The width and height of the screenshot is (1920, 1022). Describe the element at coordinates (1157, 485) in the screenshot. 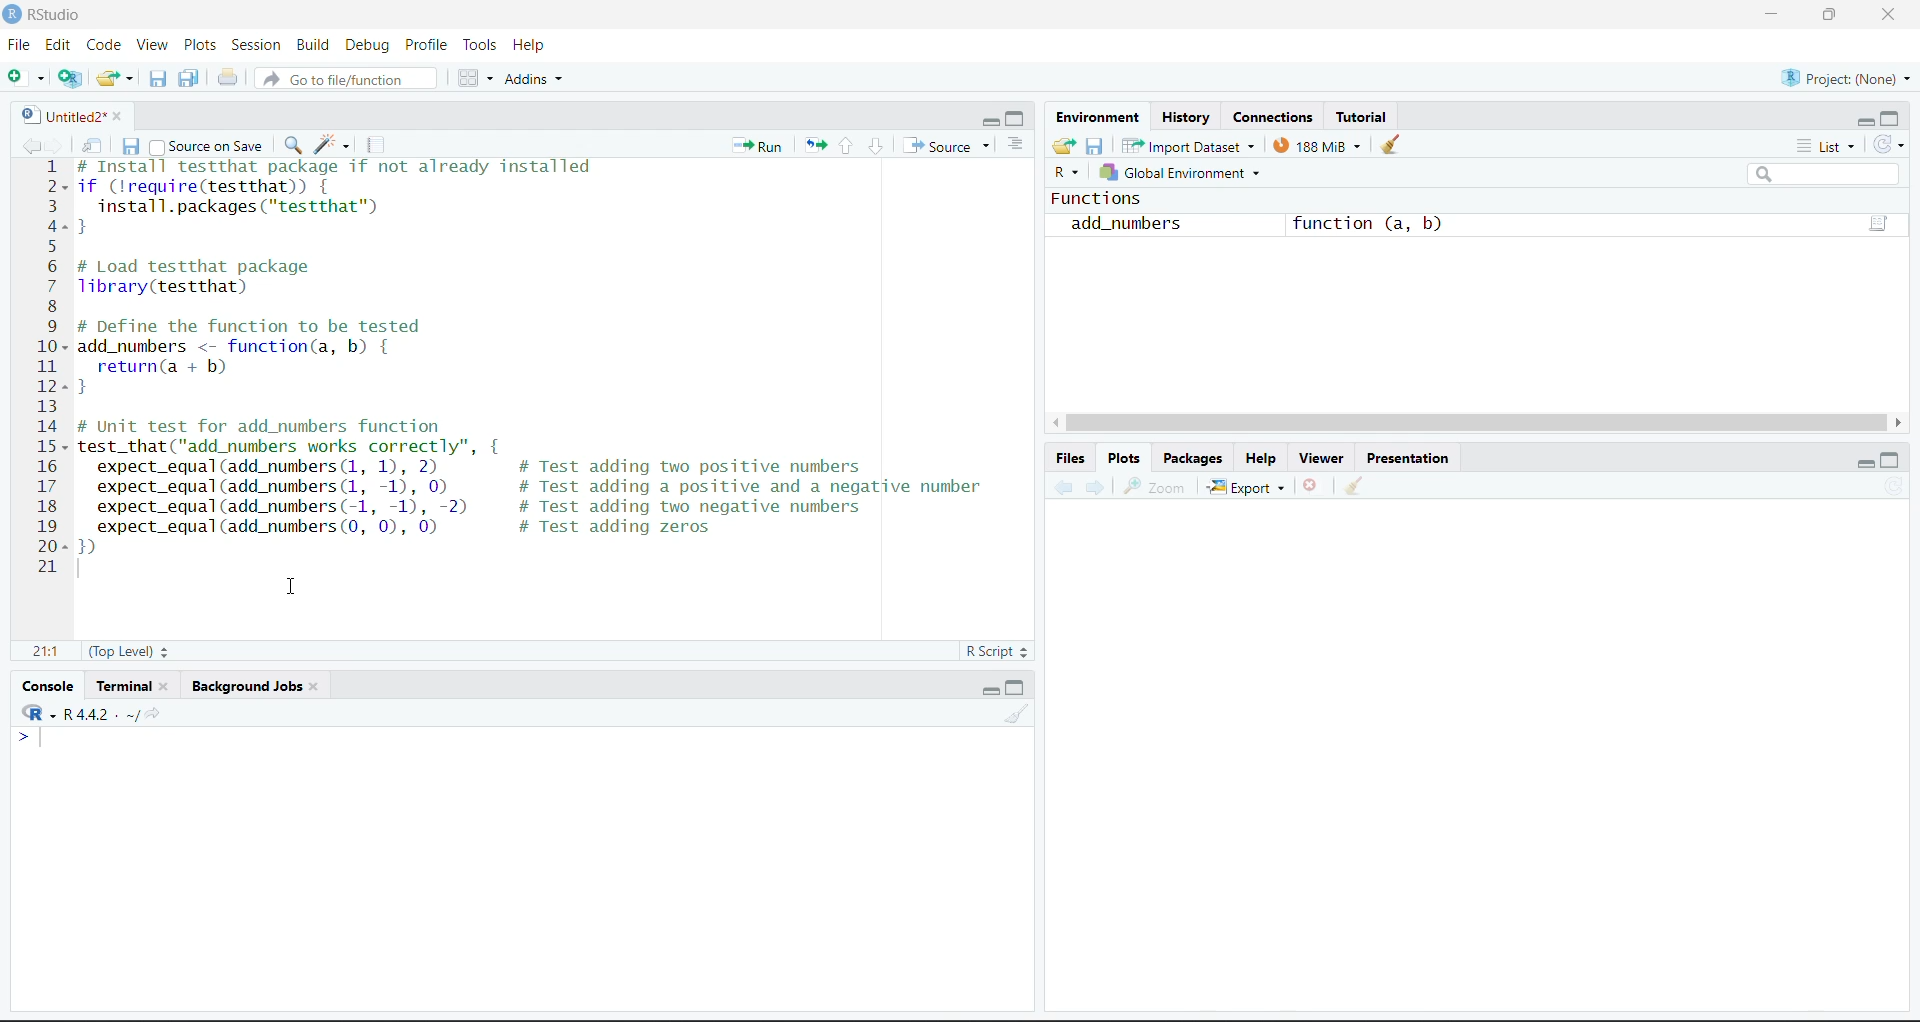

I see `zoom` at that location.